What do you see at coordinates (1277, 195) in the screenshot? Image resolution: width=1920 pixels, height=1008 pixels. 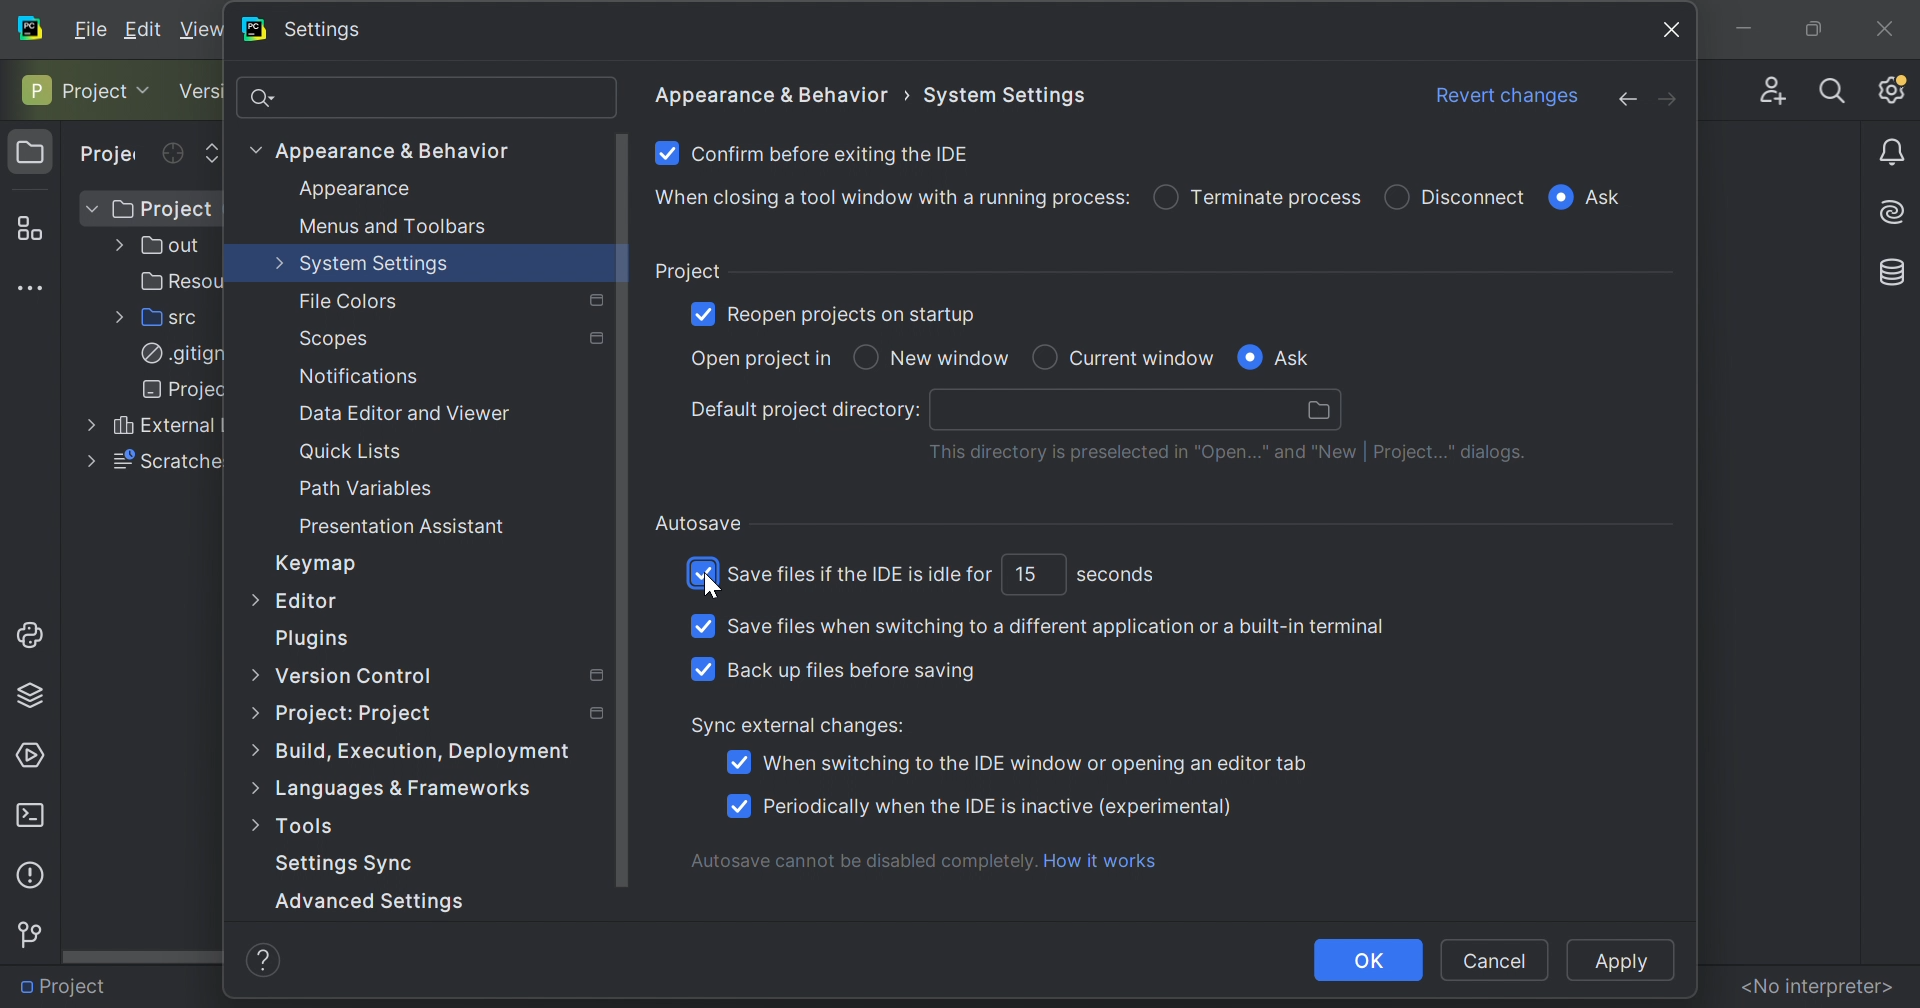 I see `Terminate process` at bounding box center [1277, 195].